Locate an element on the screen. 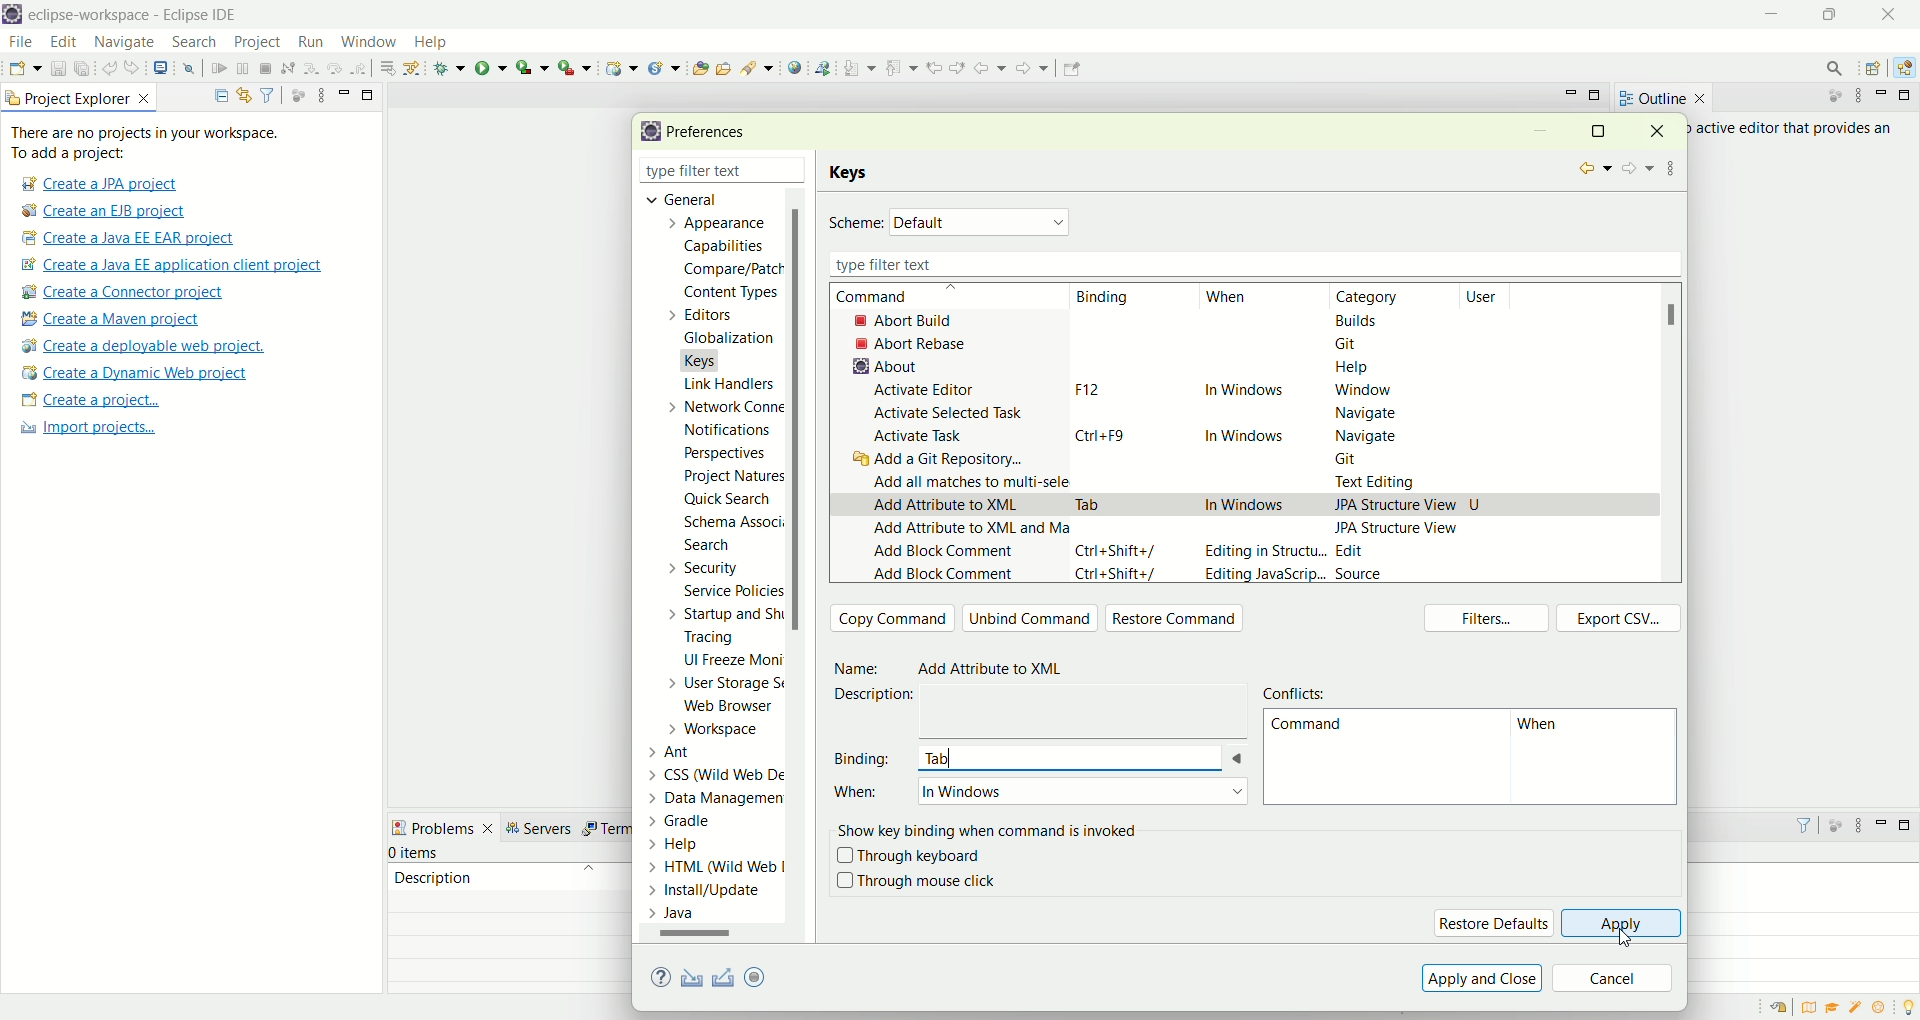  about is located at coordinates (880, 366).